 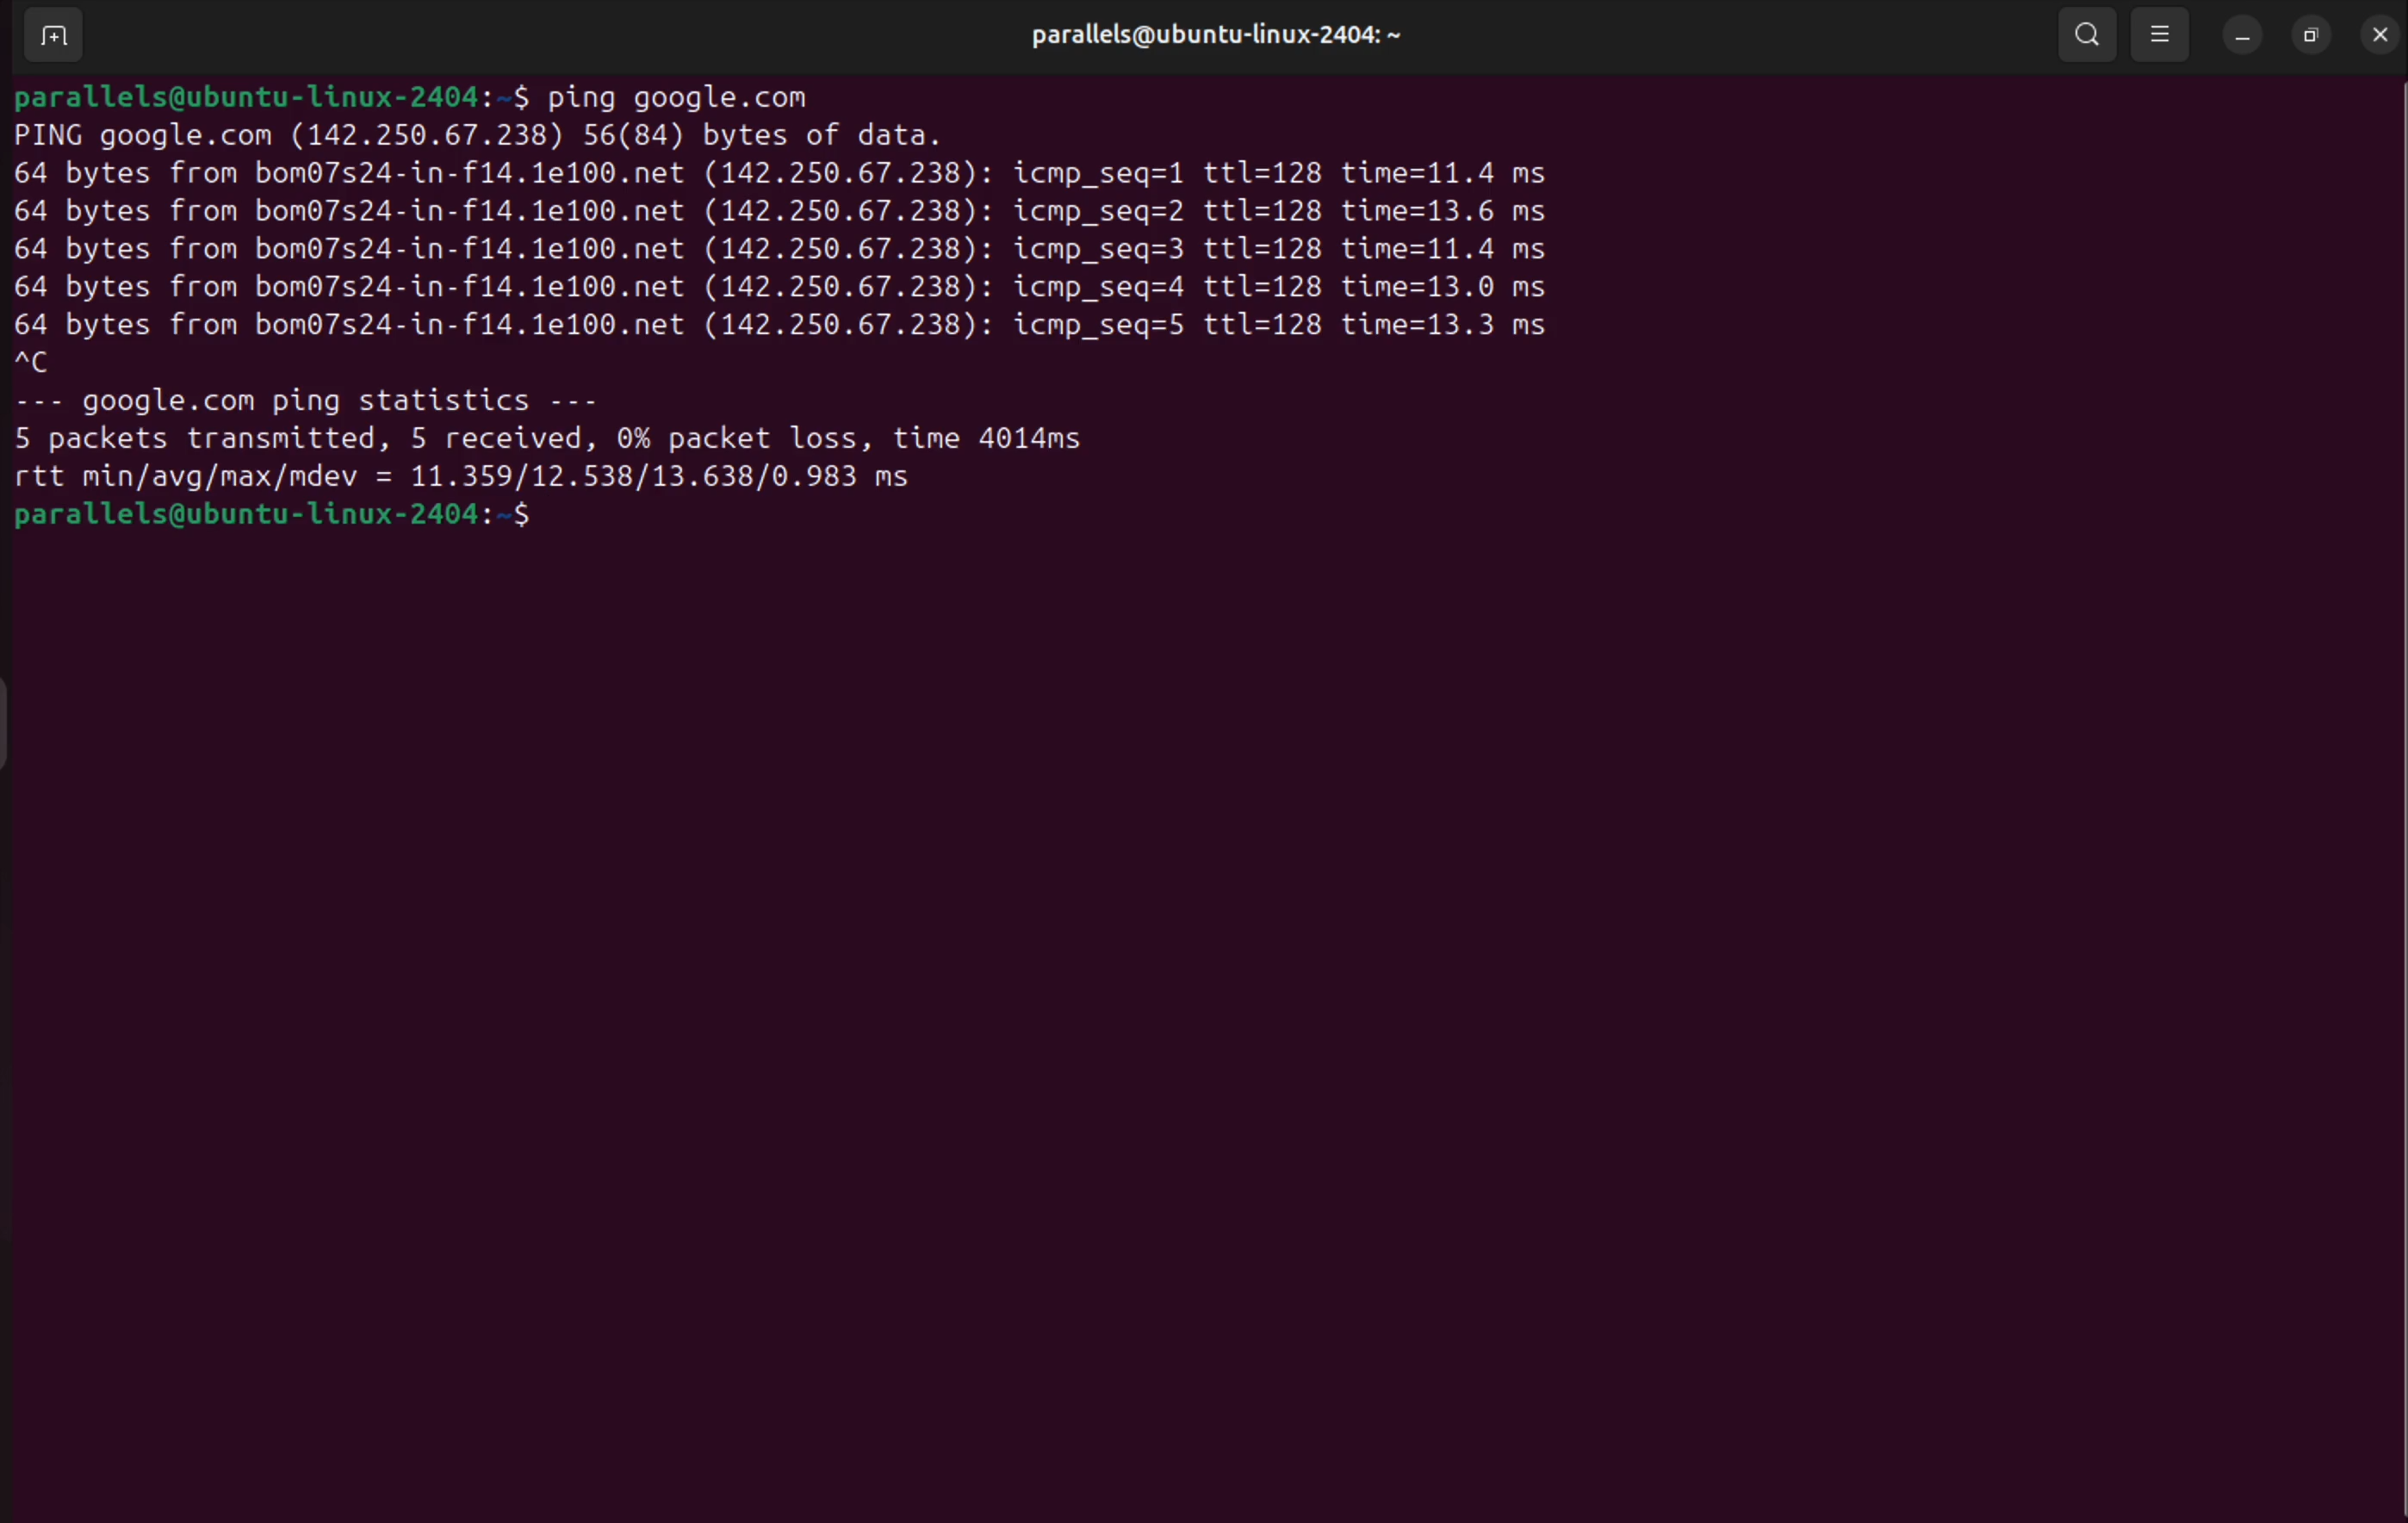 What do you see at coordinates (1211, 33) in the screenshot?
I see `user profile` at bounding box center [1211, 33].